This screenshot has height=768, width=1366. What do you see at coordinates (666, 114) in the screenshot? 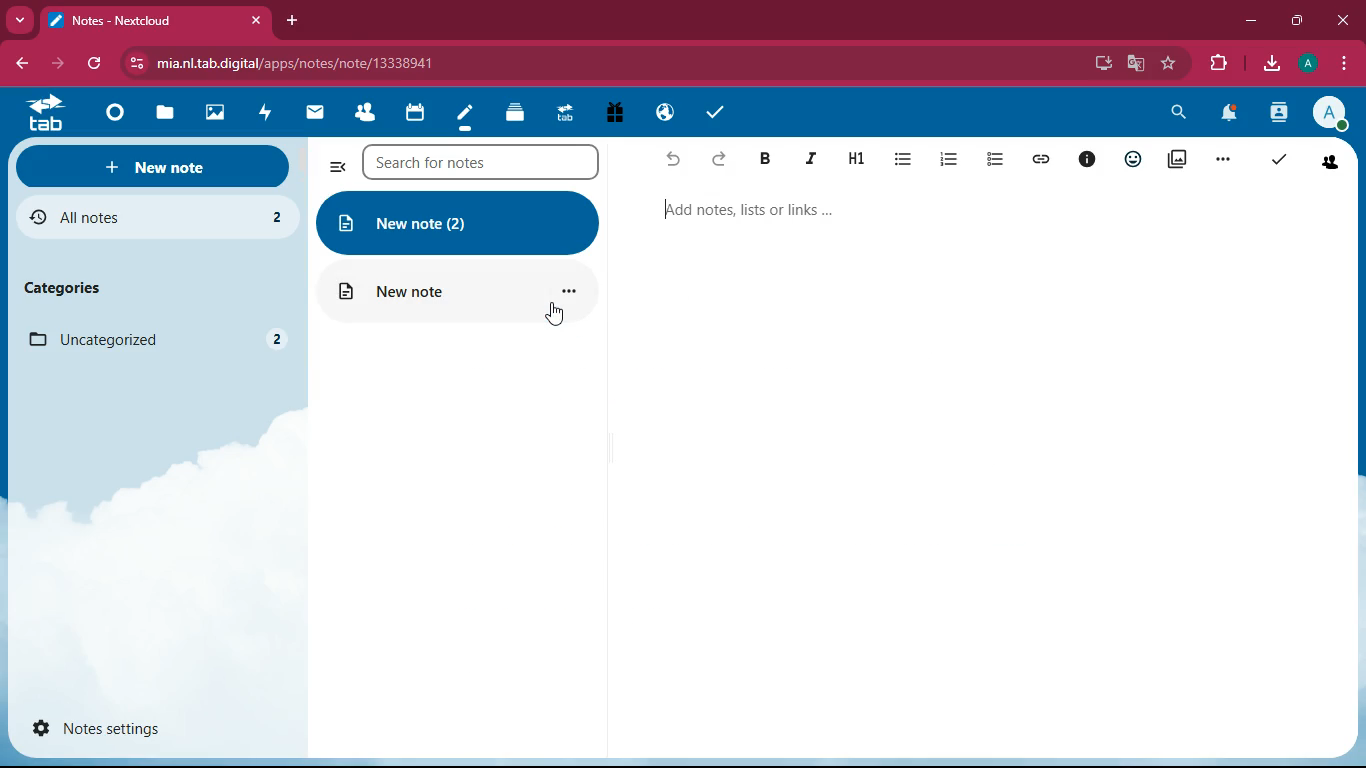
I see `public` at bounding box center [666, 114].